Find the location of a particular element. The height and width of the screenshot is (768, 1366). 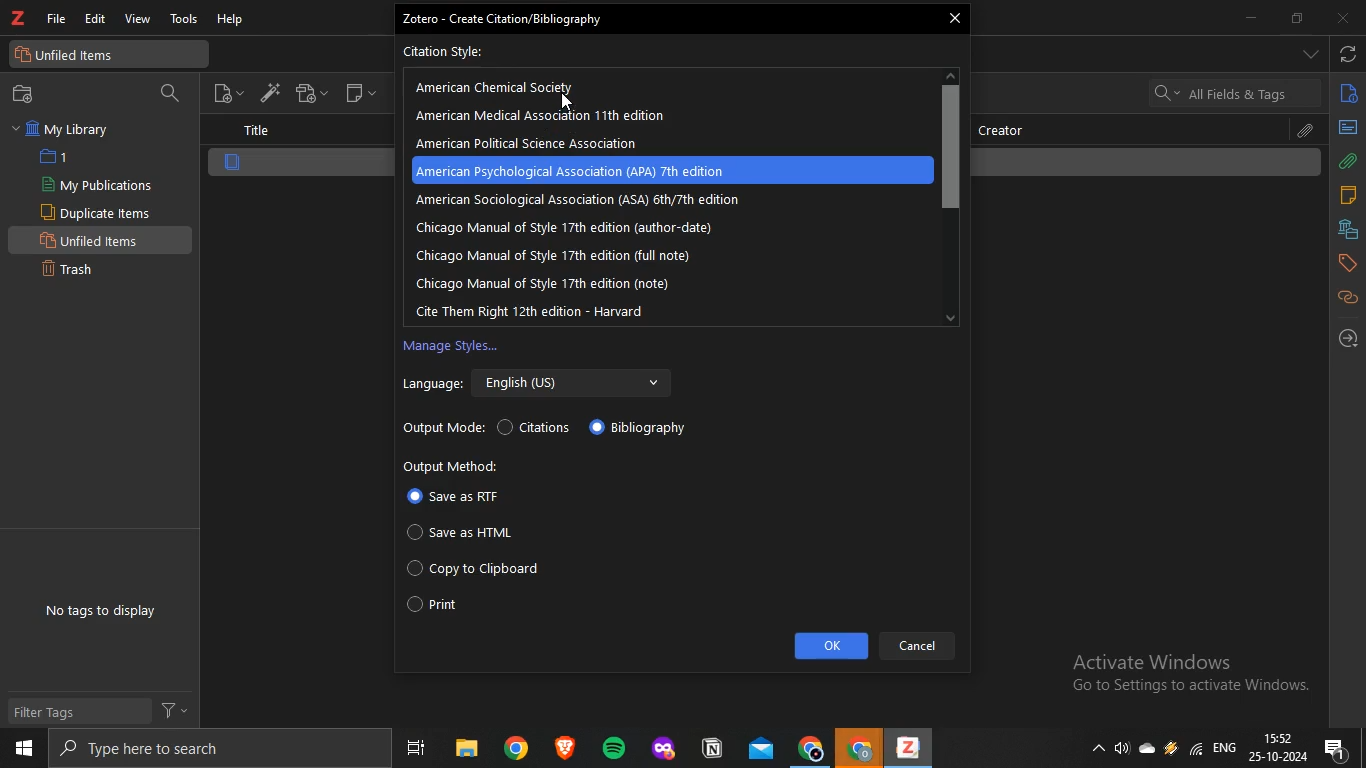

title is located at coordinates (255, 131).